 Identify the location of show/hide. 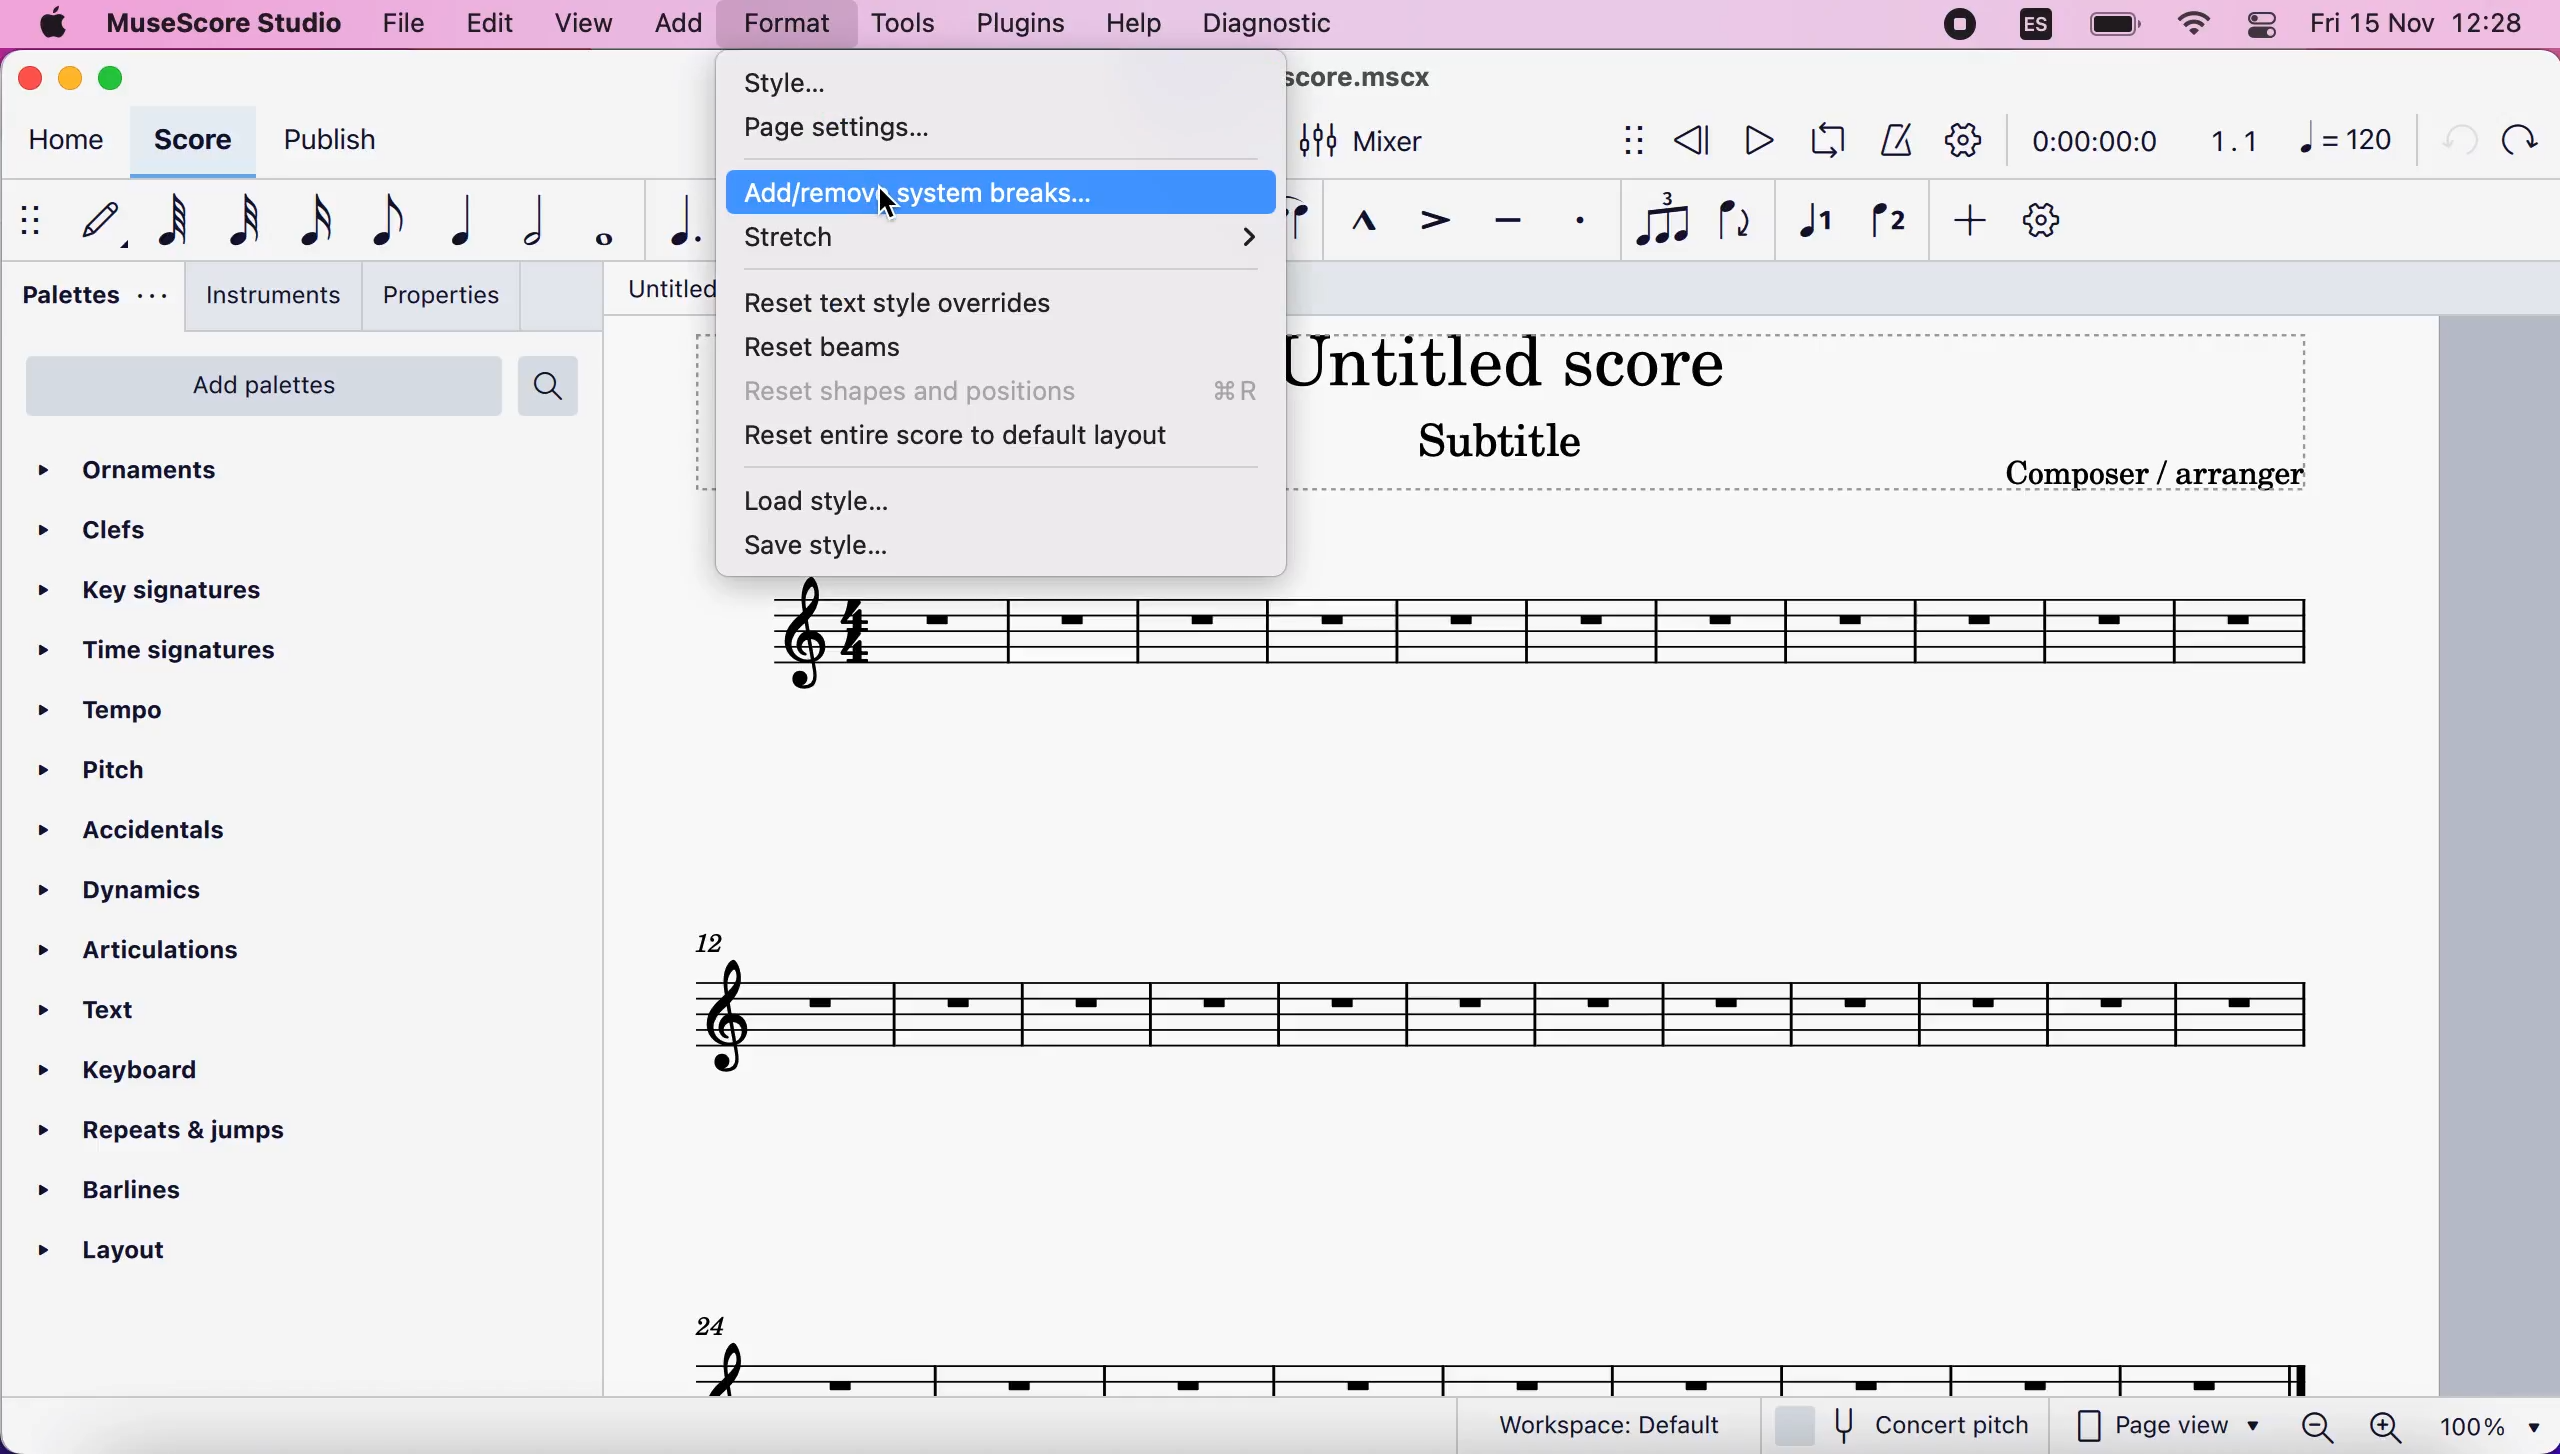
(34, 220).